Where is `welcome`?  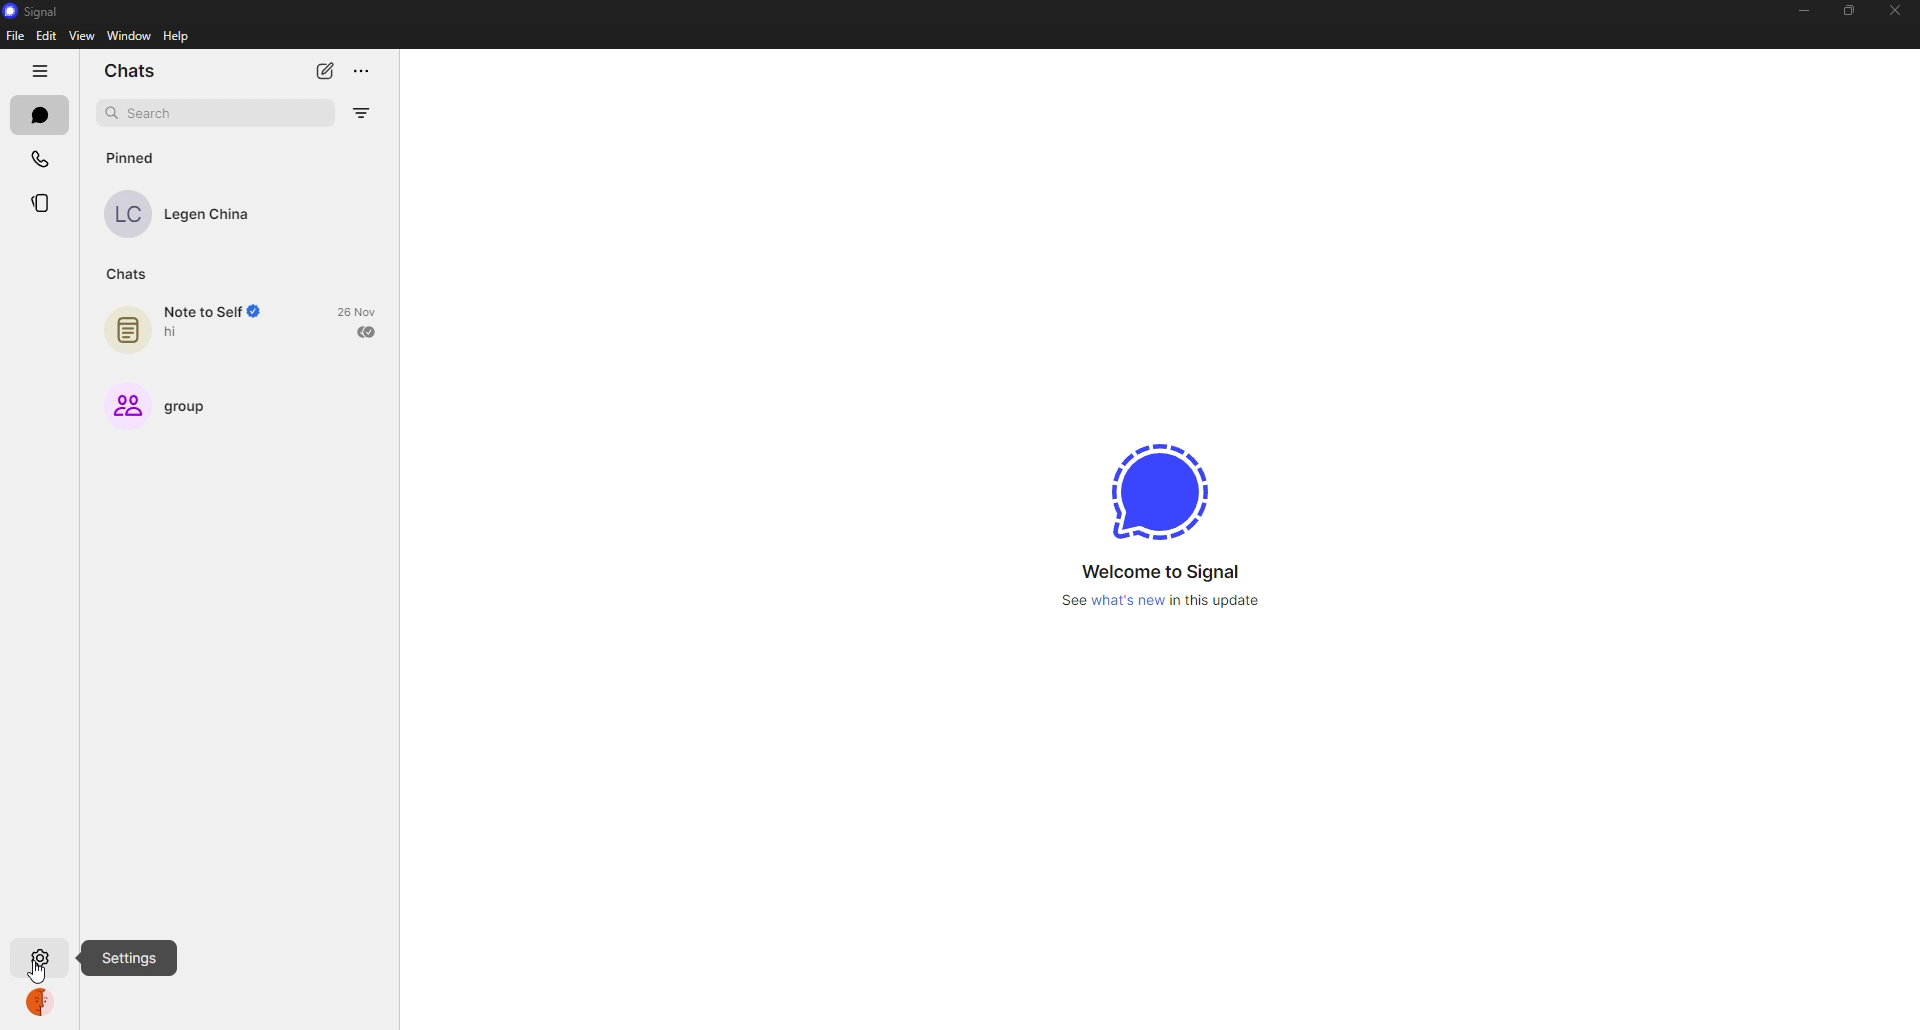 welcome is located at coordinates (1164, 572).